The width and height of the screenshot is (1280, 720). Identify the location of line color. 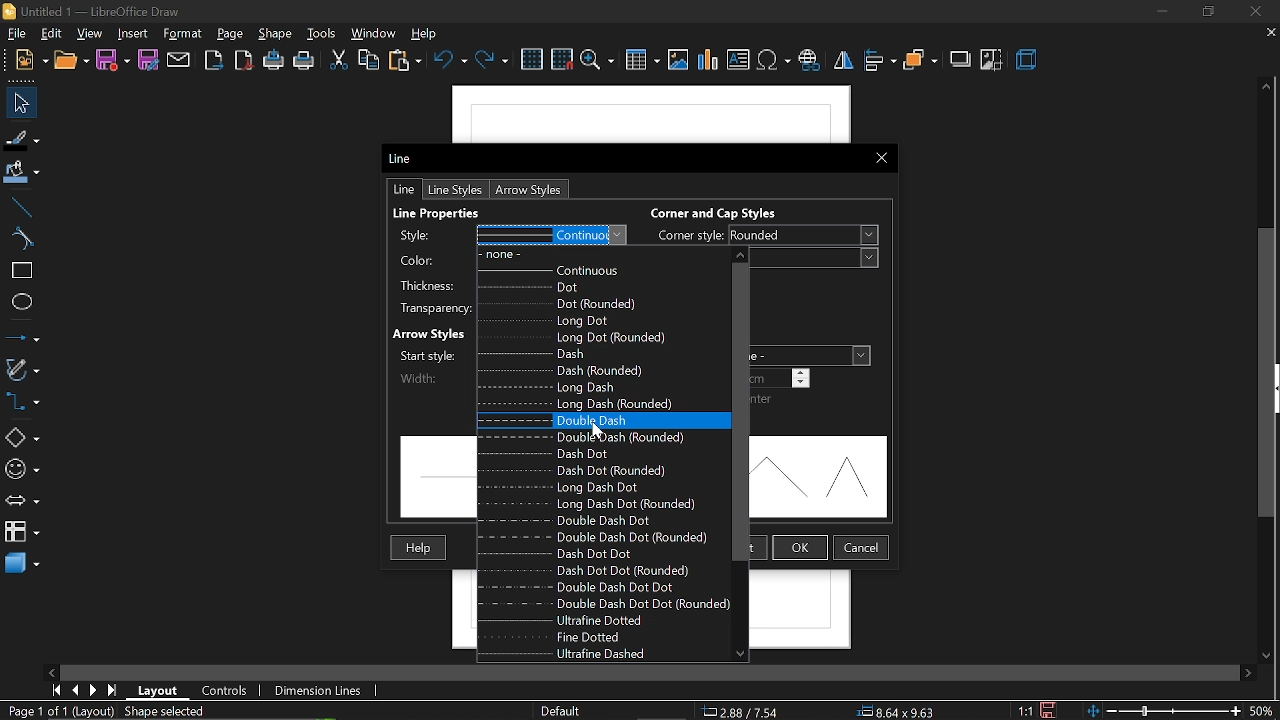
(506, 258).